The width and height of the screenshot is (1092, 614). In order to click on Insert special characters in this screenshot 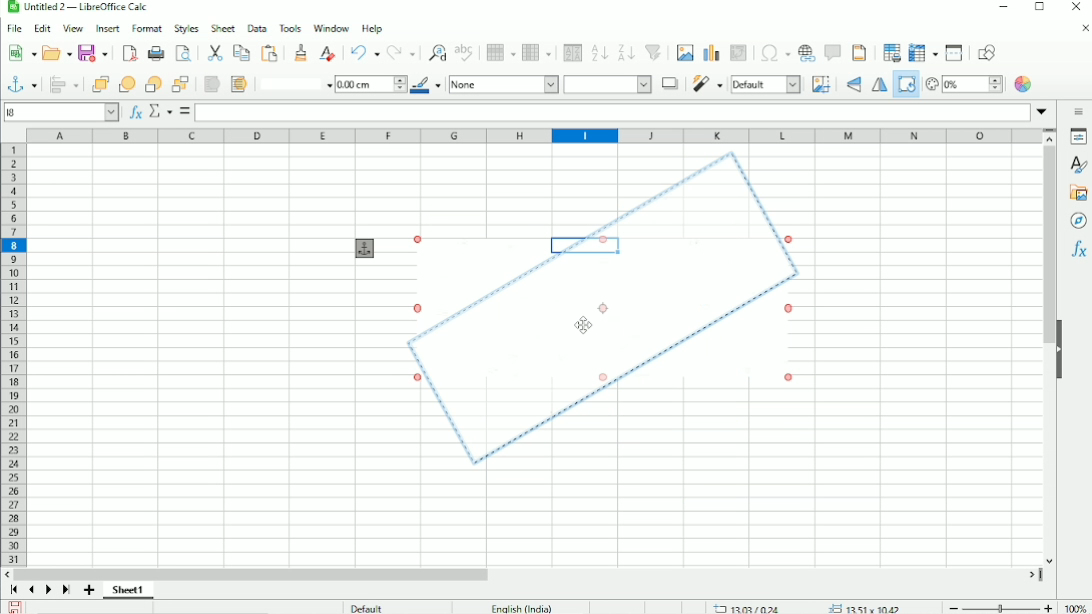, I will do `click(775, 52)`.